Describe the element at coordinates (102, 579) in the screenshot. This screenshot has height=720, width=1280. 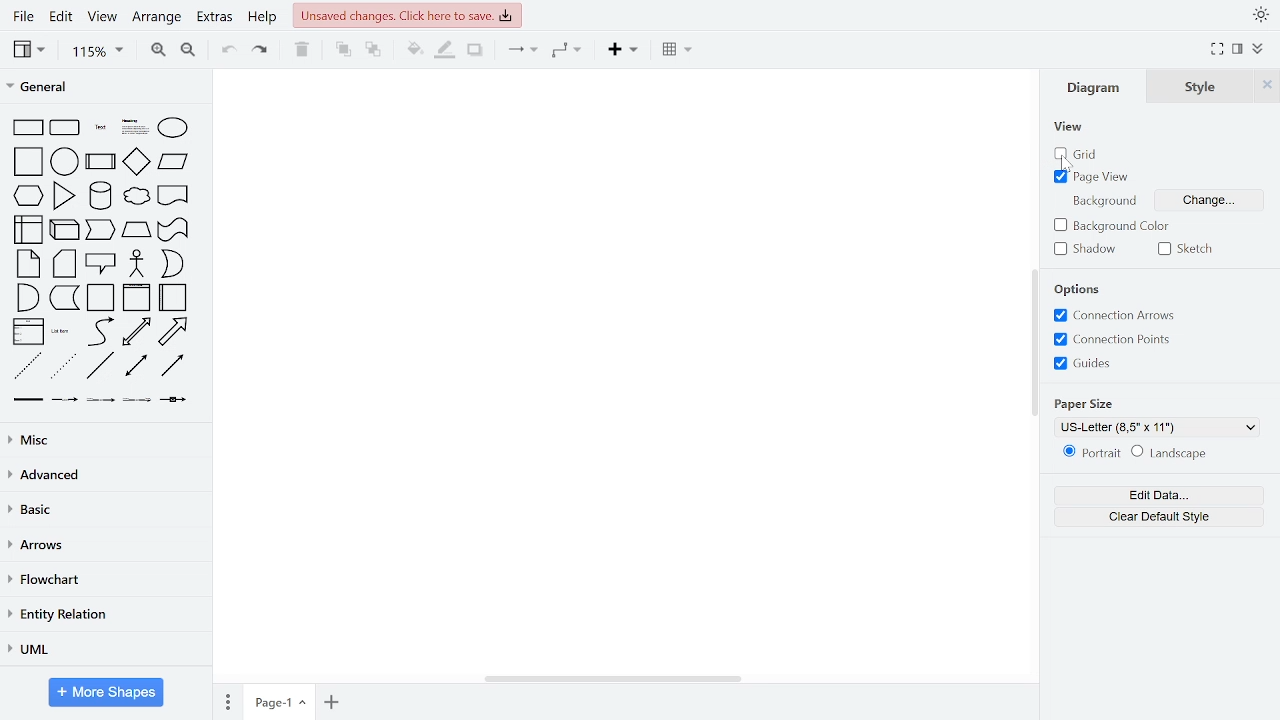
I see `flowchart` at that location.